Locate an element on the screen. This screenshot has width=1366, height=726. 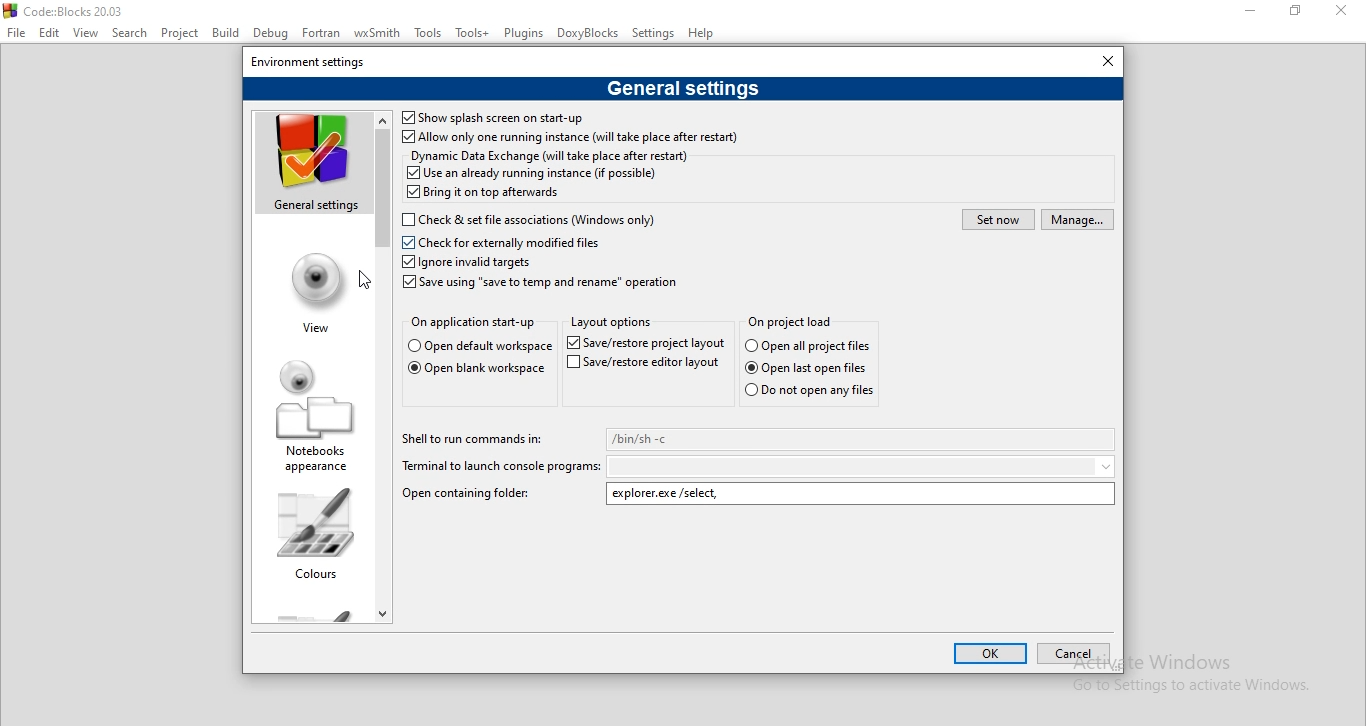
environment settings is located at coordinates (309, 60).